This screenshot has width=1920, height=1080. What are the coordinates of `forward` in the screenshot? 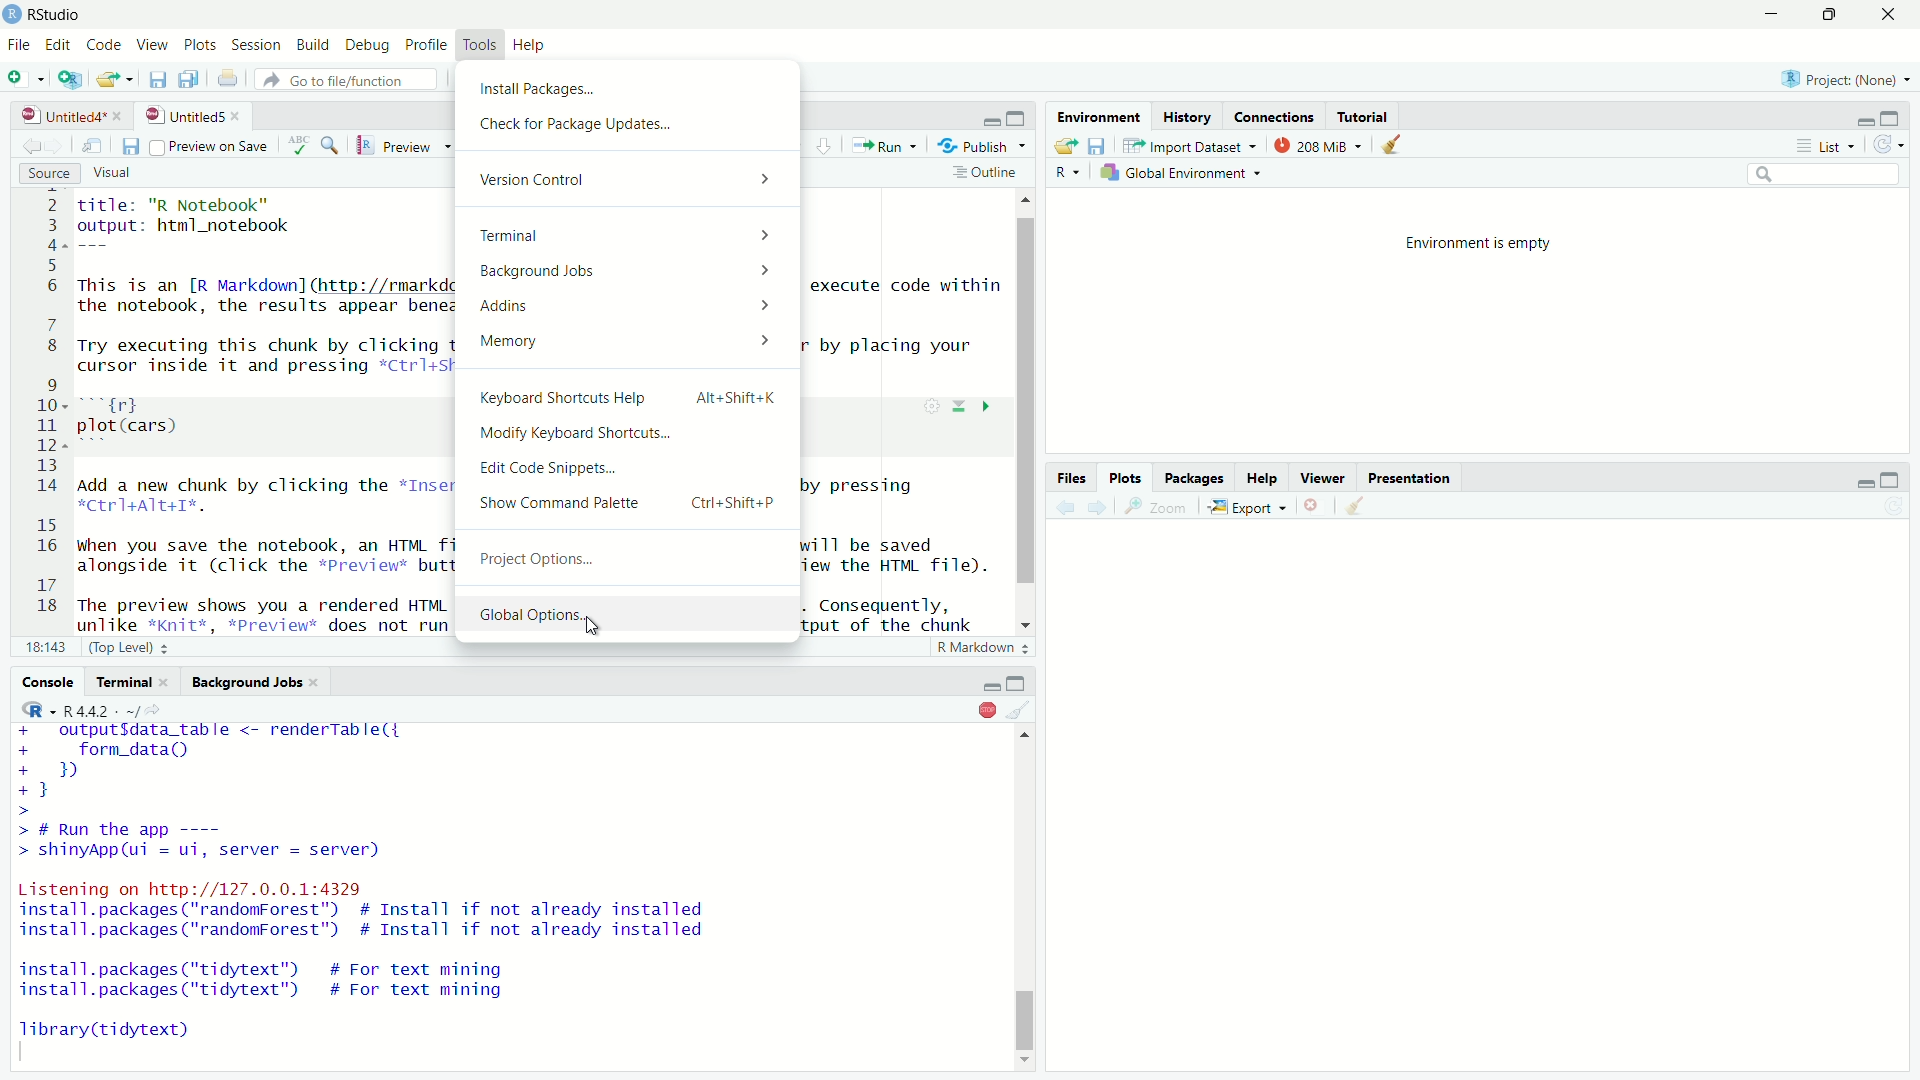 It's located at (988, 406).